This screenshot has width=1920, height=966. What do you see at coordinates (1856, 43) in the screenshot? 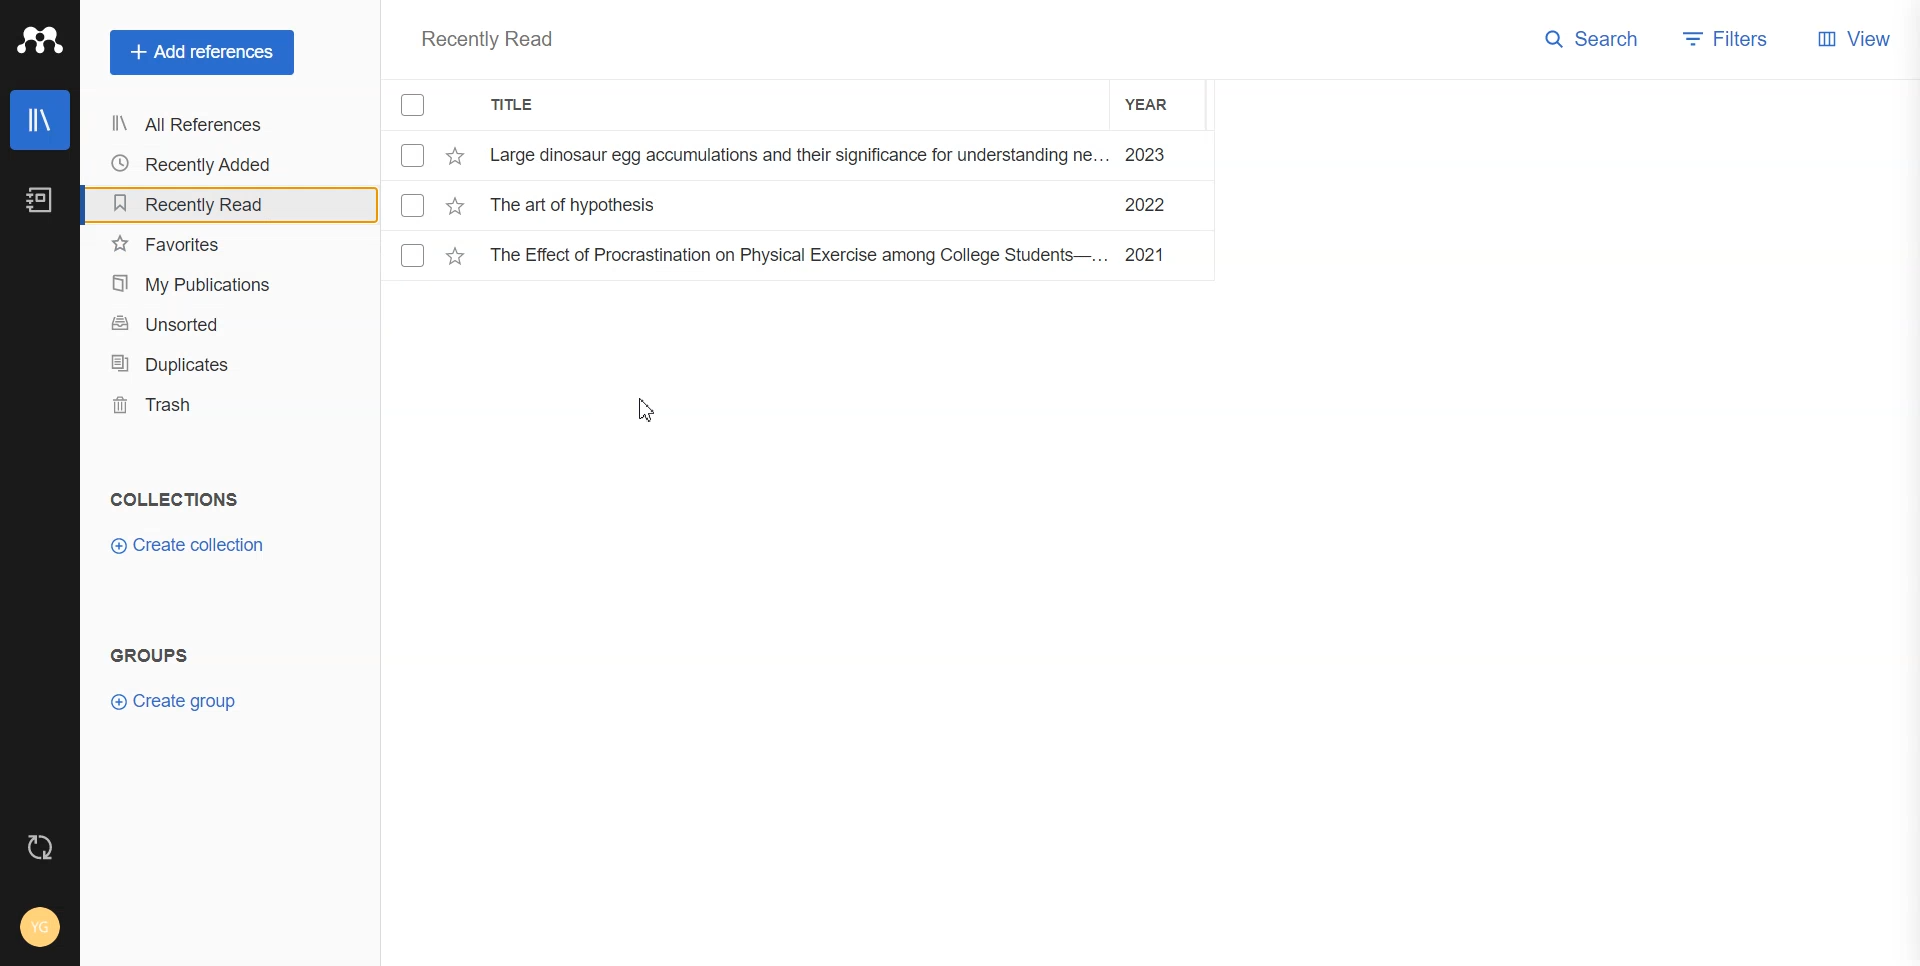
I see `View` at bounding box center [1856, 43].